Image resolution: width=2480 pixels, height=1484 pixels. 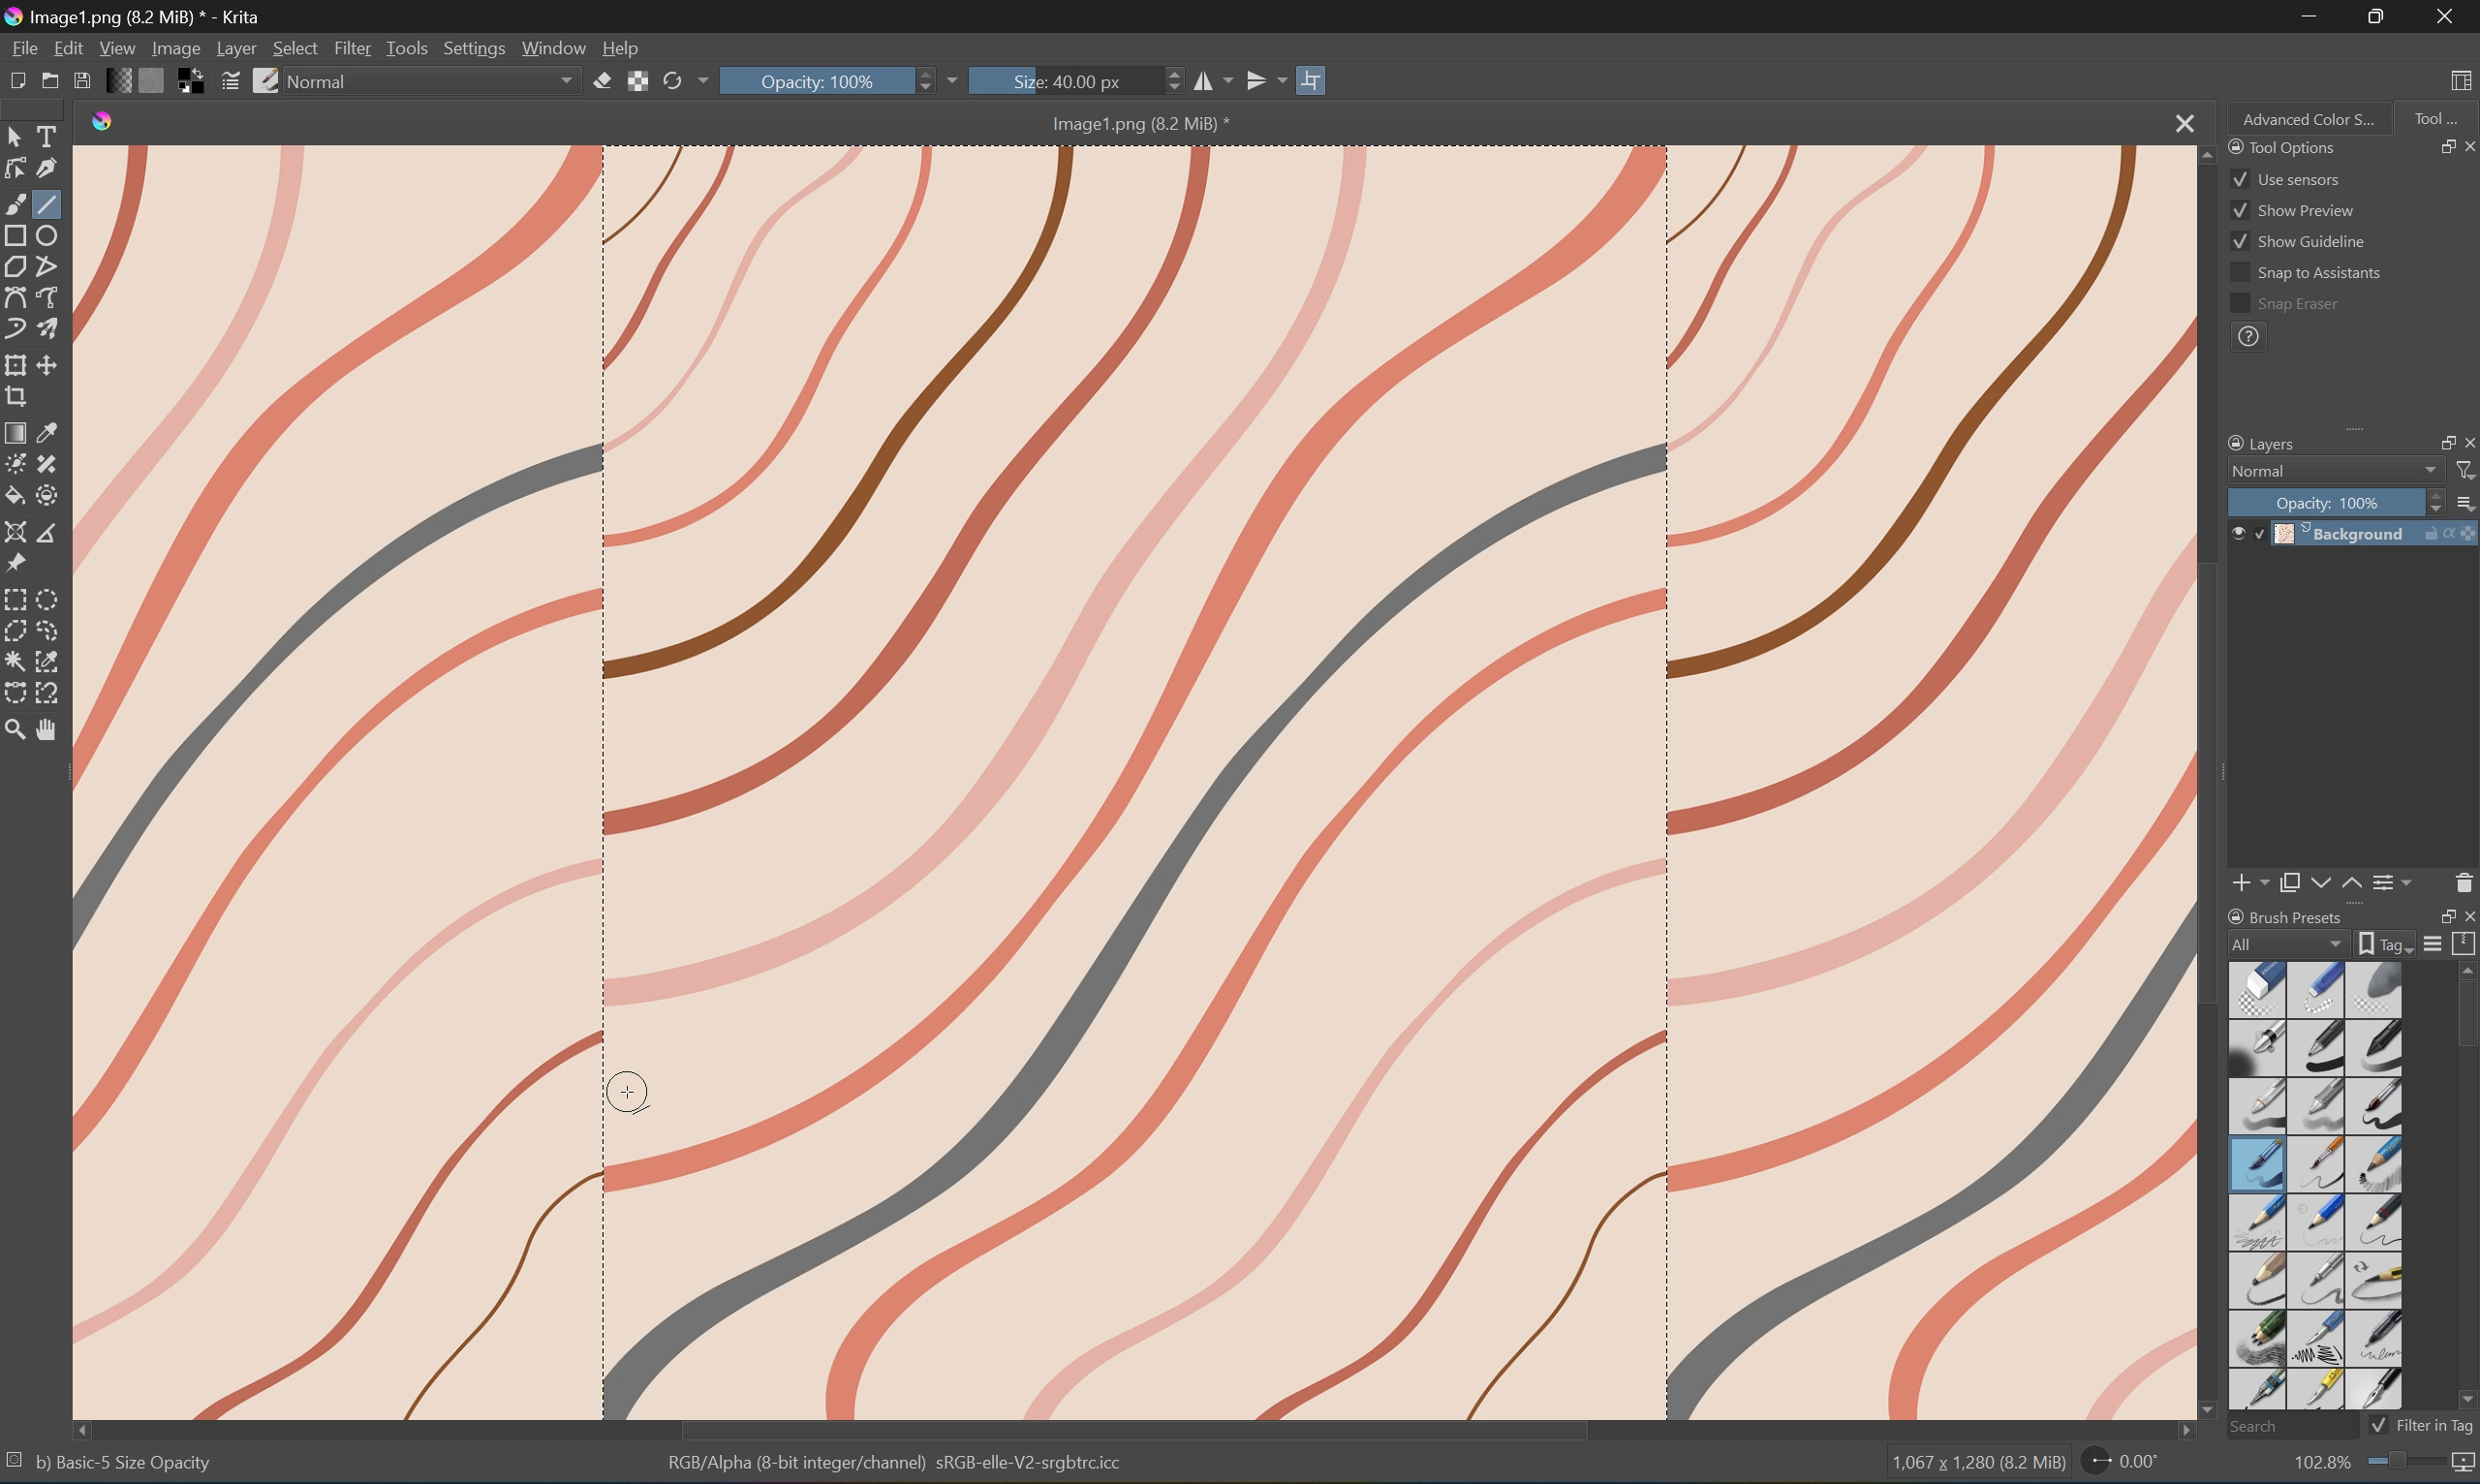 What do you see at coordinates (50, 429) in the screenshot?
I see `Sample a color from an image or area` at bounding box center [50, 429].